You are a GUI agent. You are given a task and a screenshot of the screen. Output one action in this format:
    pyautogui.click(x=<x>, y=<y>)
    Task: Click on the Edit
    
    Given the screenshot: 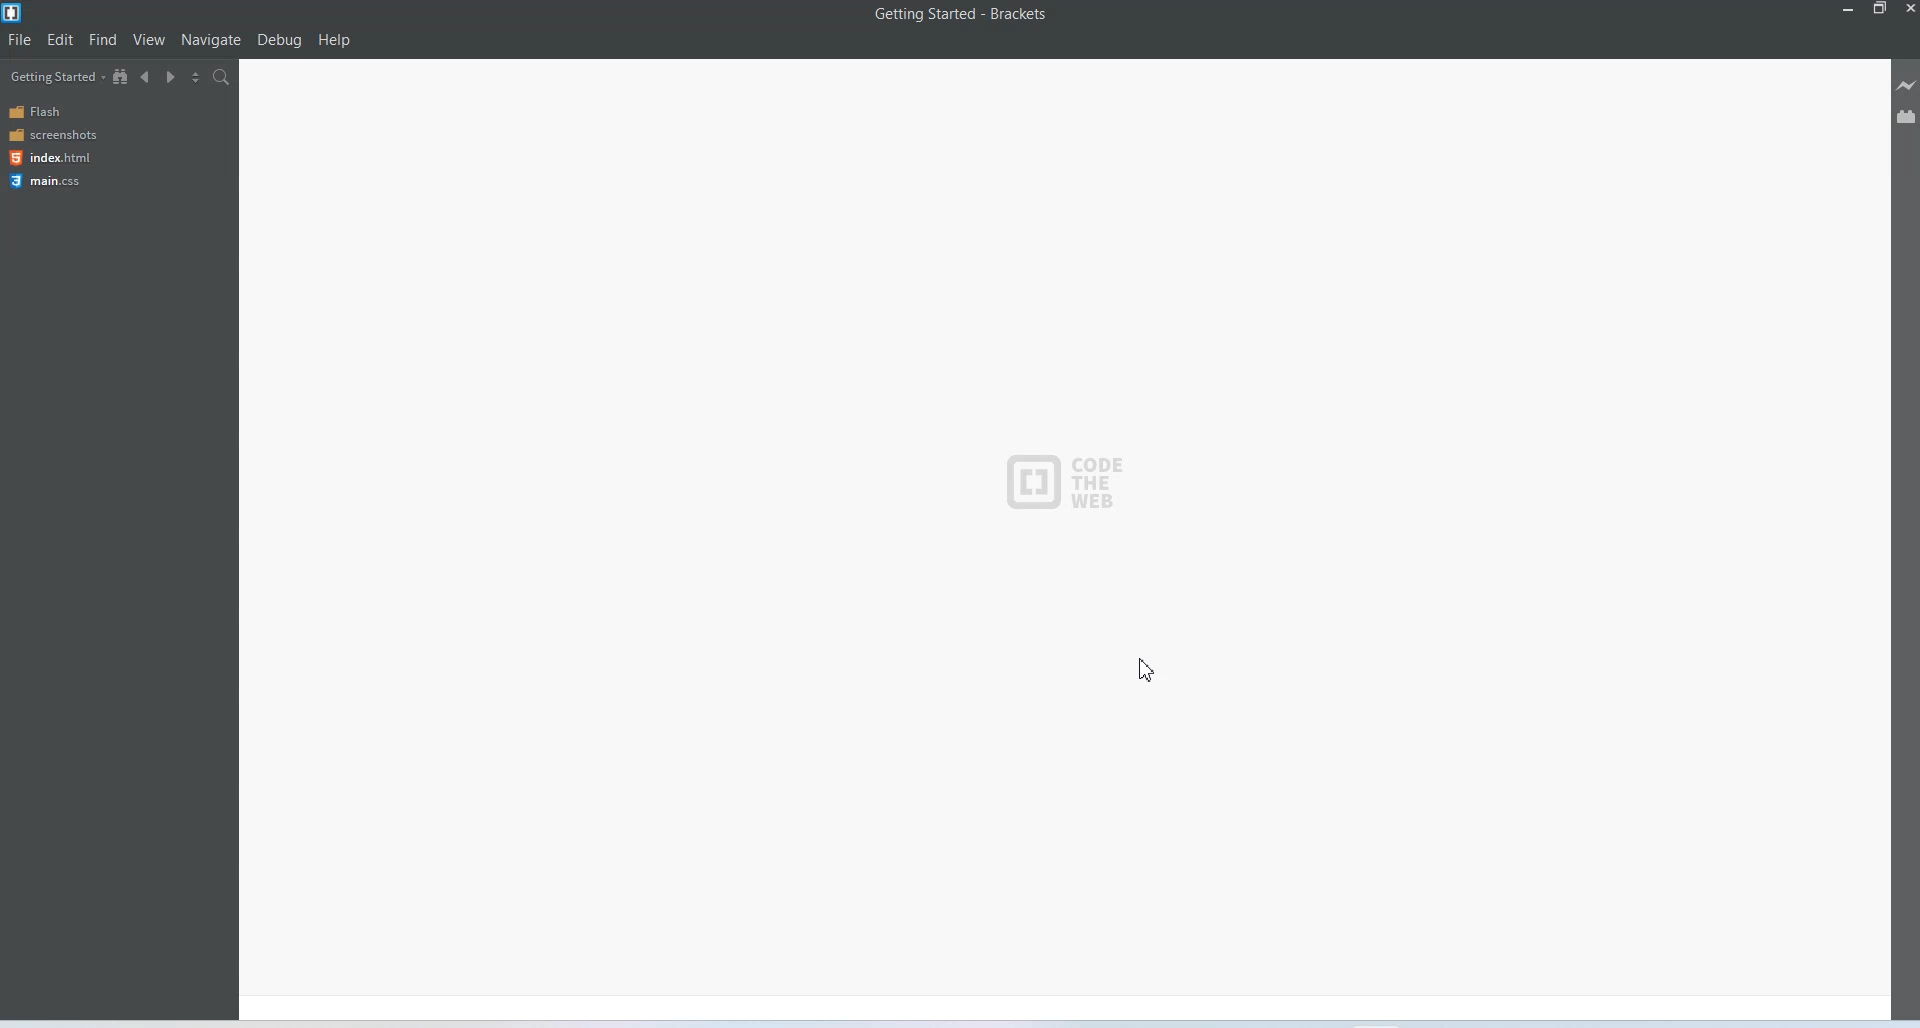 What is the action you would take?
    pyautogui.click(x=61, y=39)
    